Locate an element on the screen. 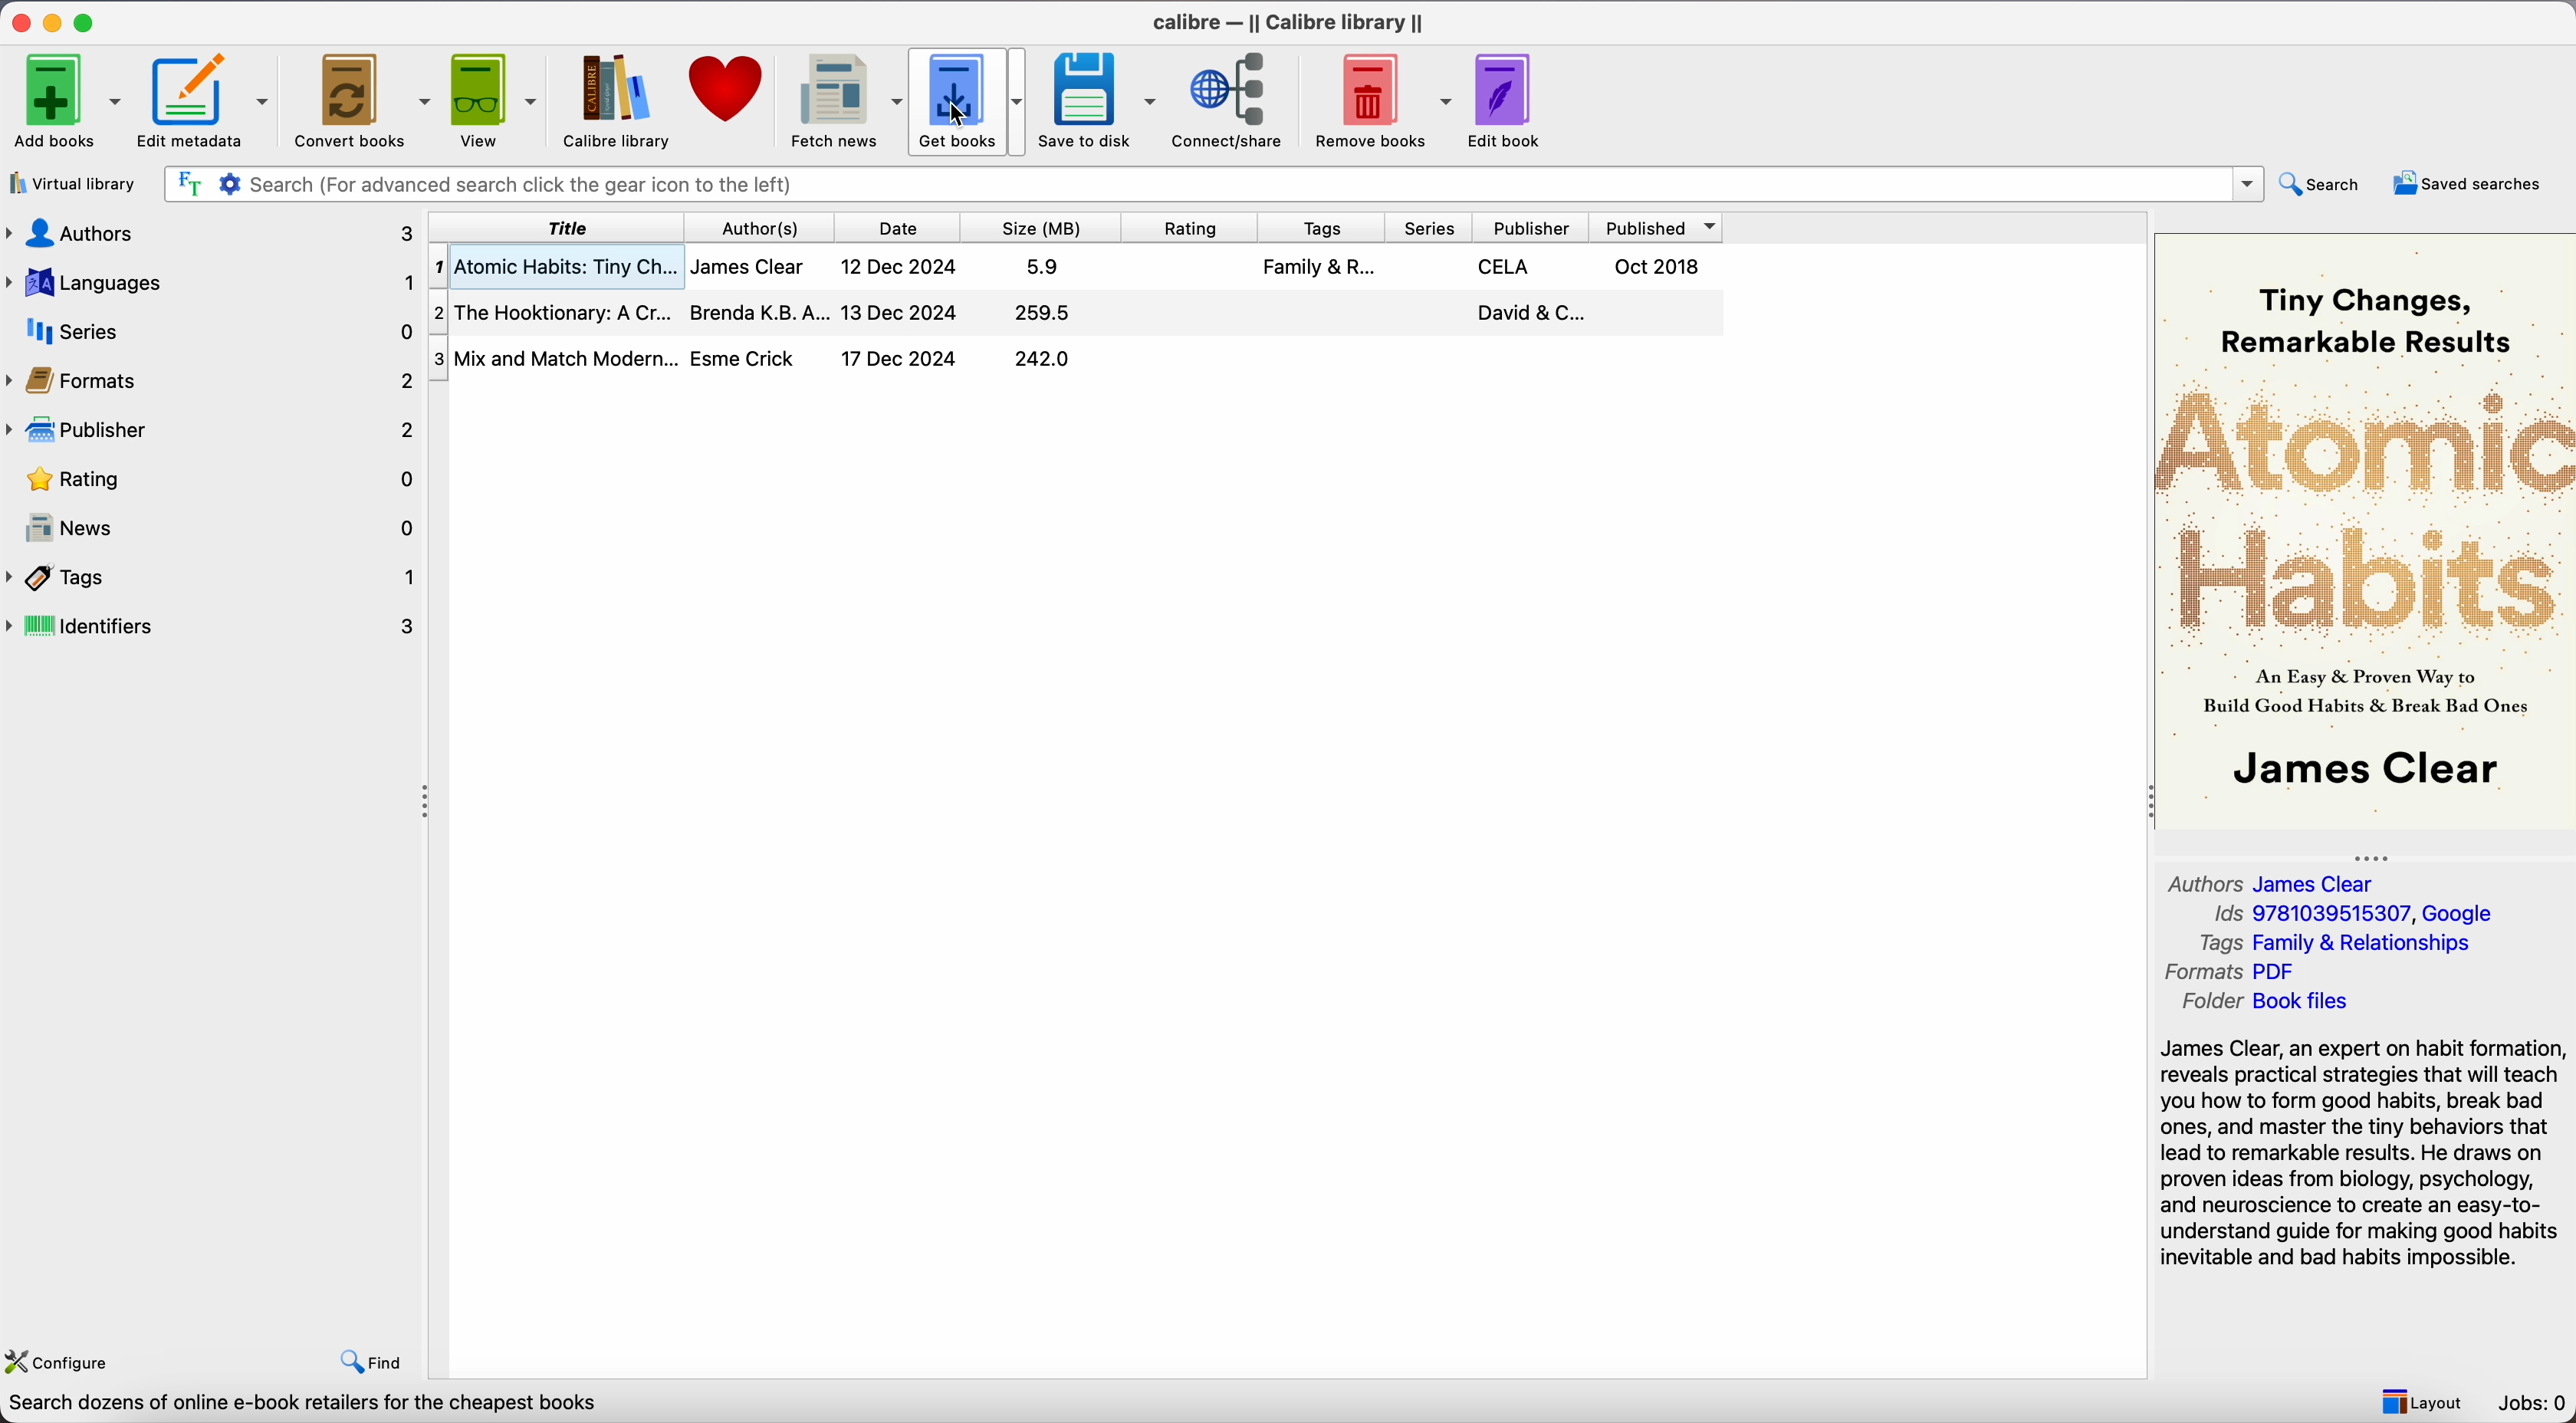 This screenshot has width=2576, height=1423. publisher is located at coordinates (1536, 227).